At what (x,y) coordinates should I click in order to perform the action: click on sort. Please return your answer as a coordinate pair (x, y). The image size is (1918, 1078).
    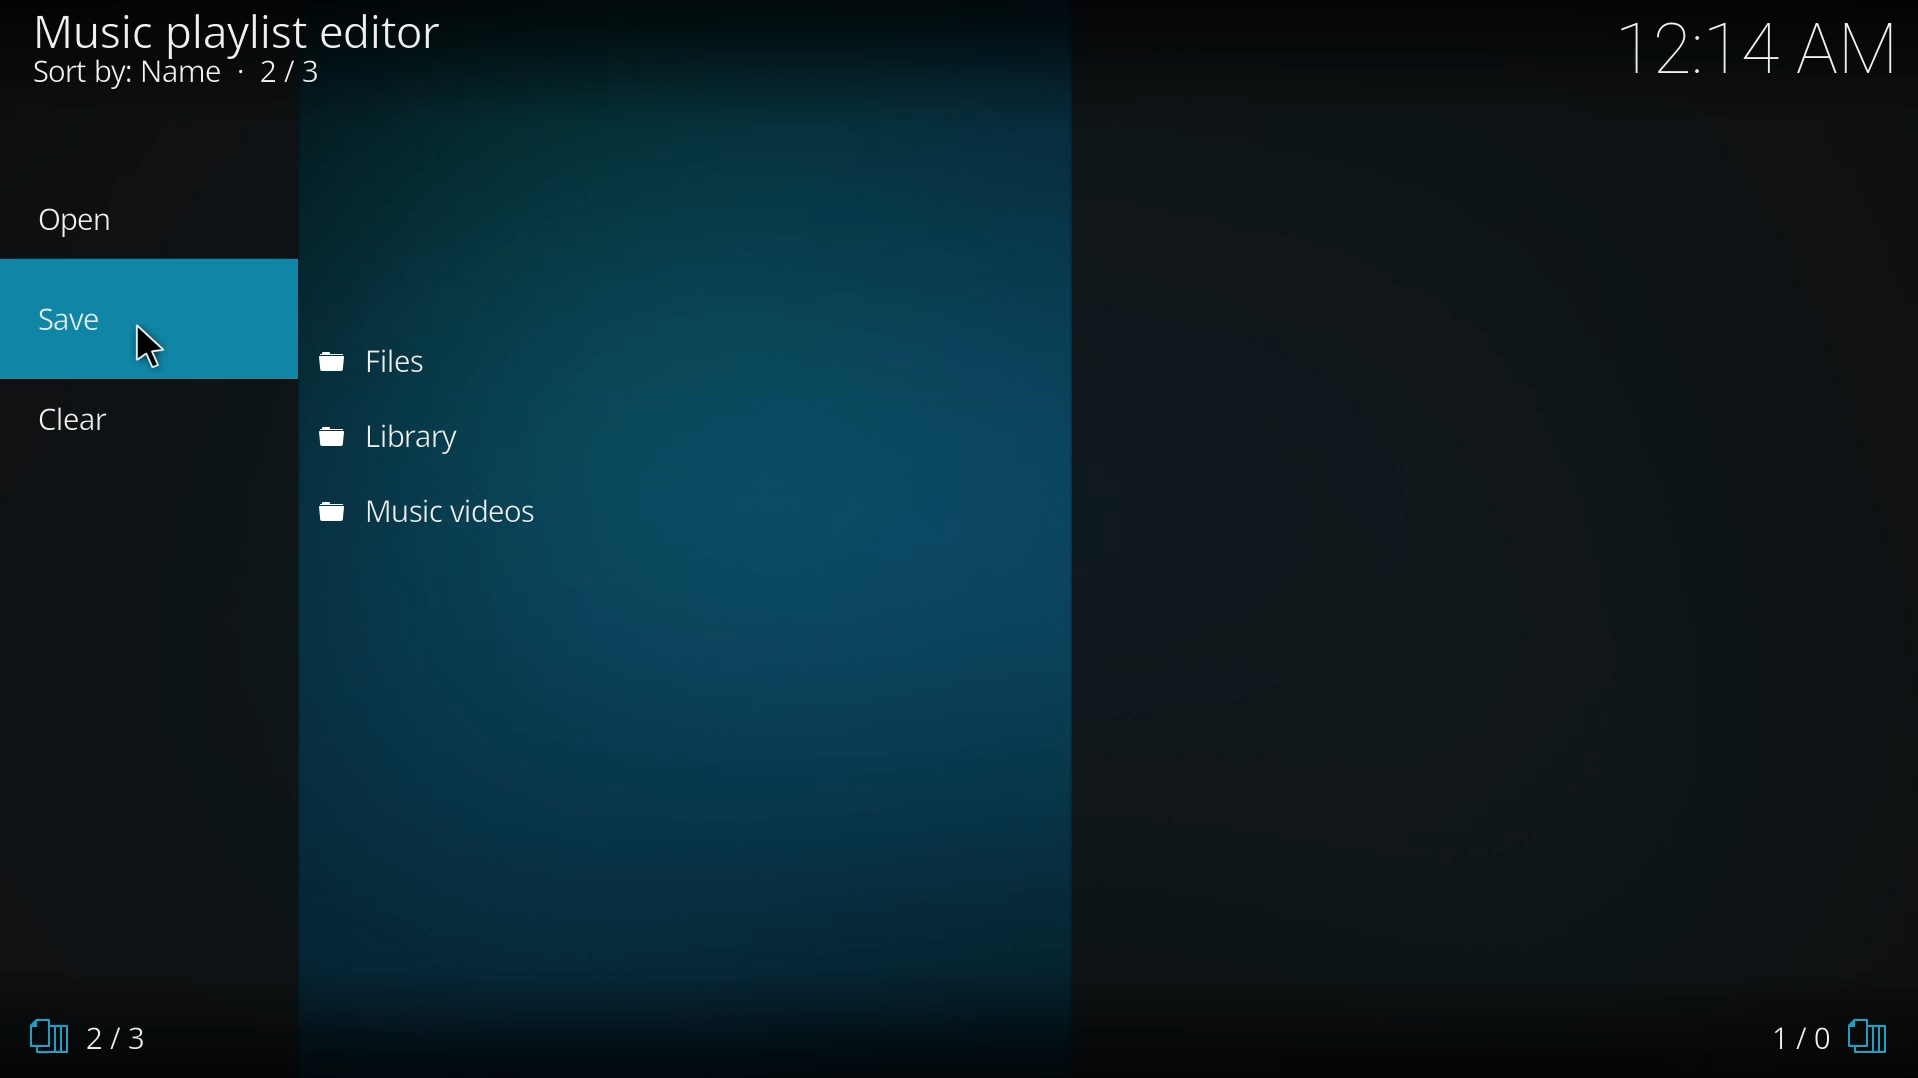
    Looking at the image, I should click on (182, 73).